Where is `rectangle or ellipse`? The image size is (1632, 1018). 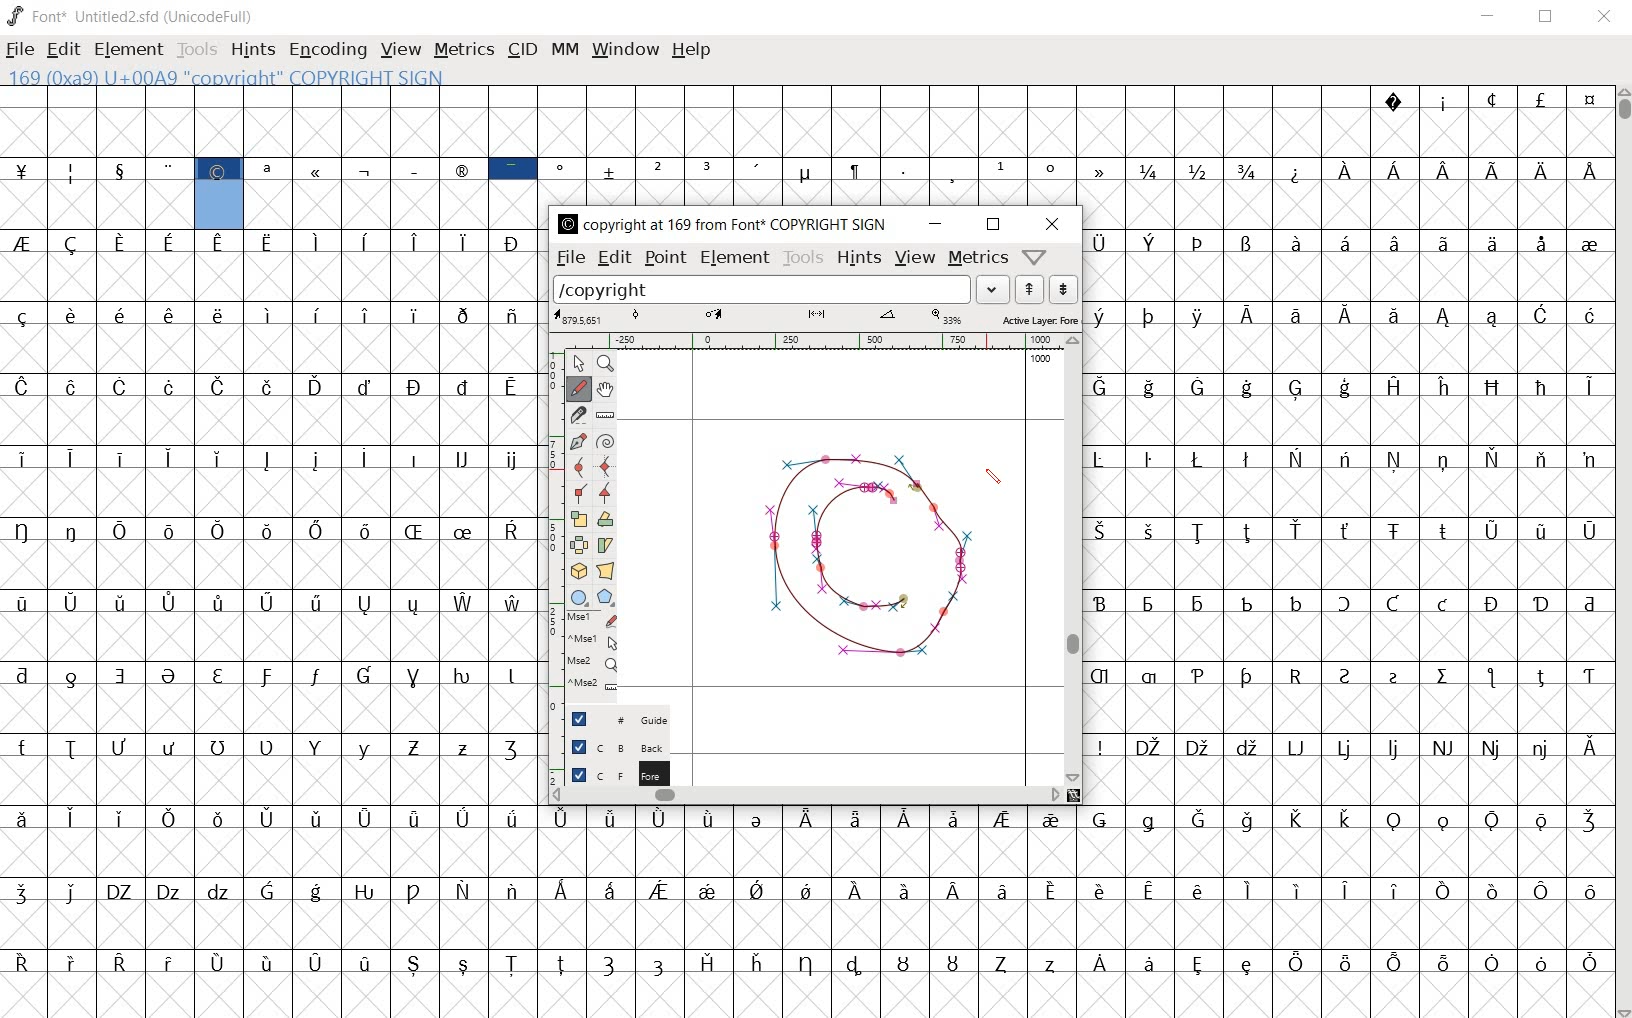
rectangle or ellipse is located at coordinates (579, 596).